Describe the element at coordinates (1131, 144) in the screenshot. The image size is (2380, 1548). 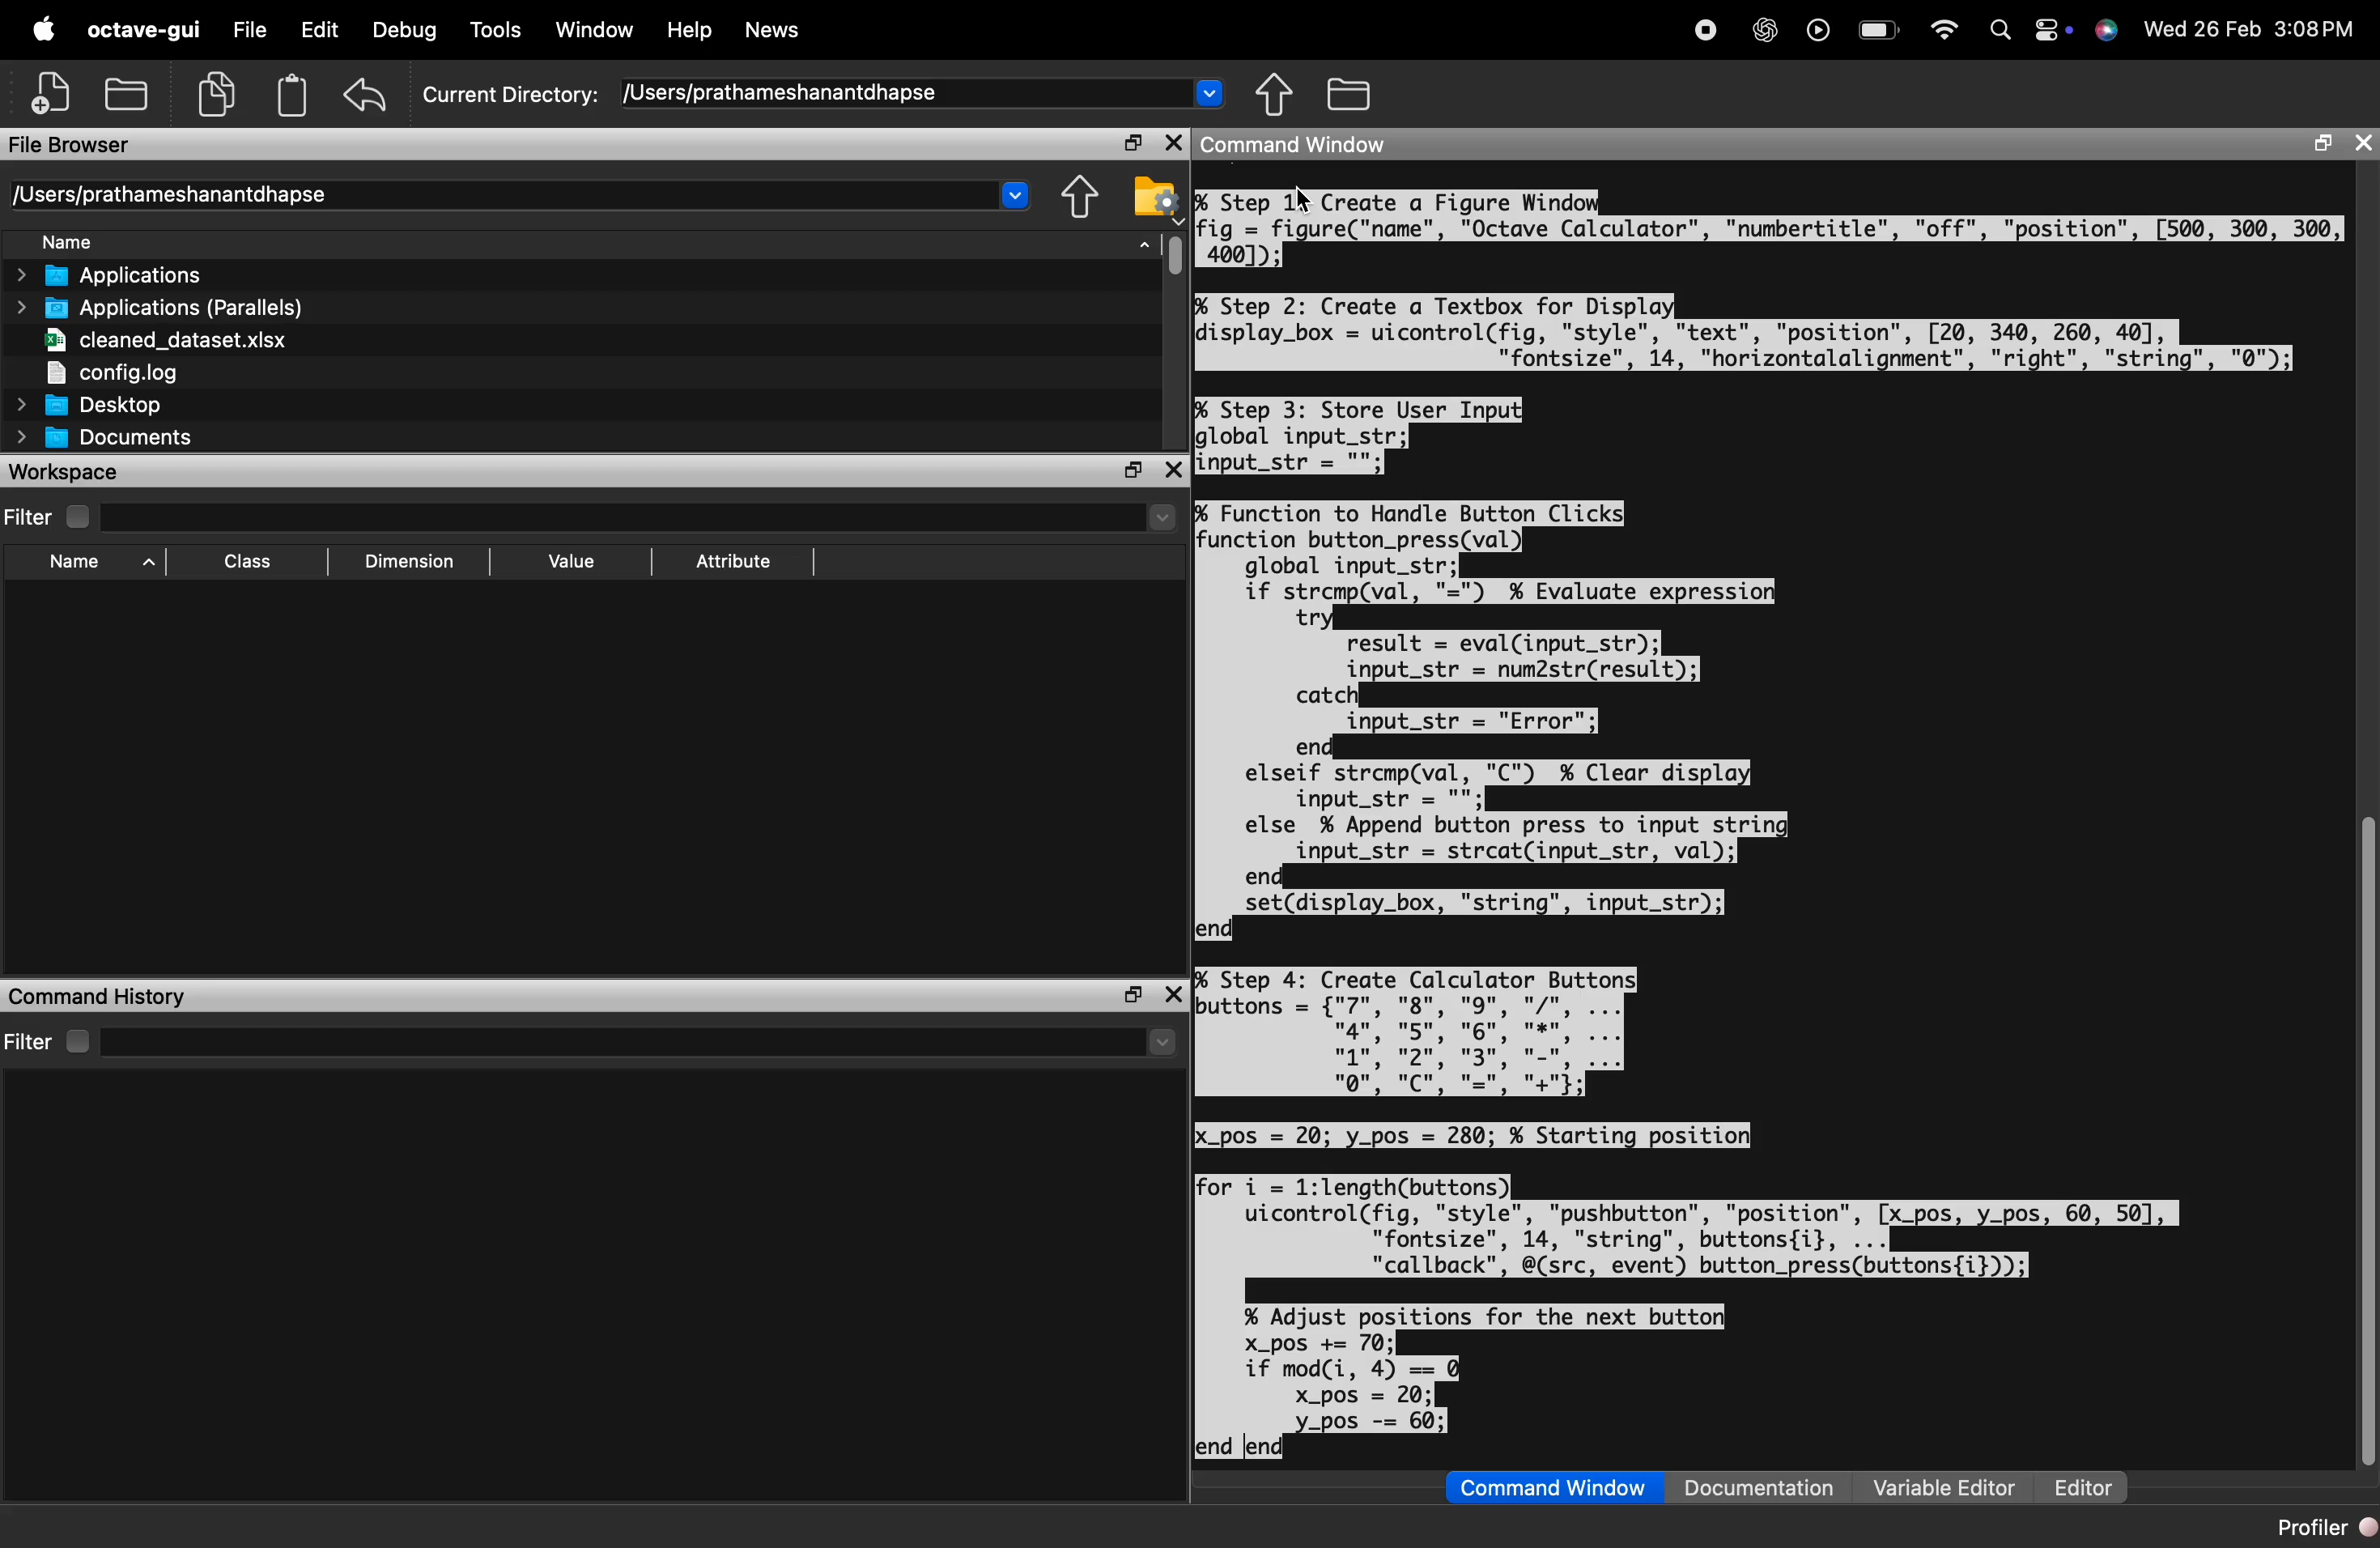
I see `maximize` at that location.